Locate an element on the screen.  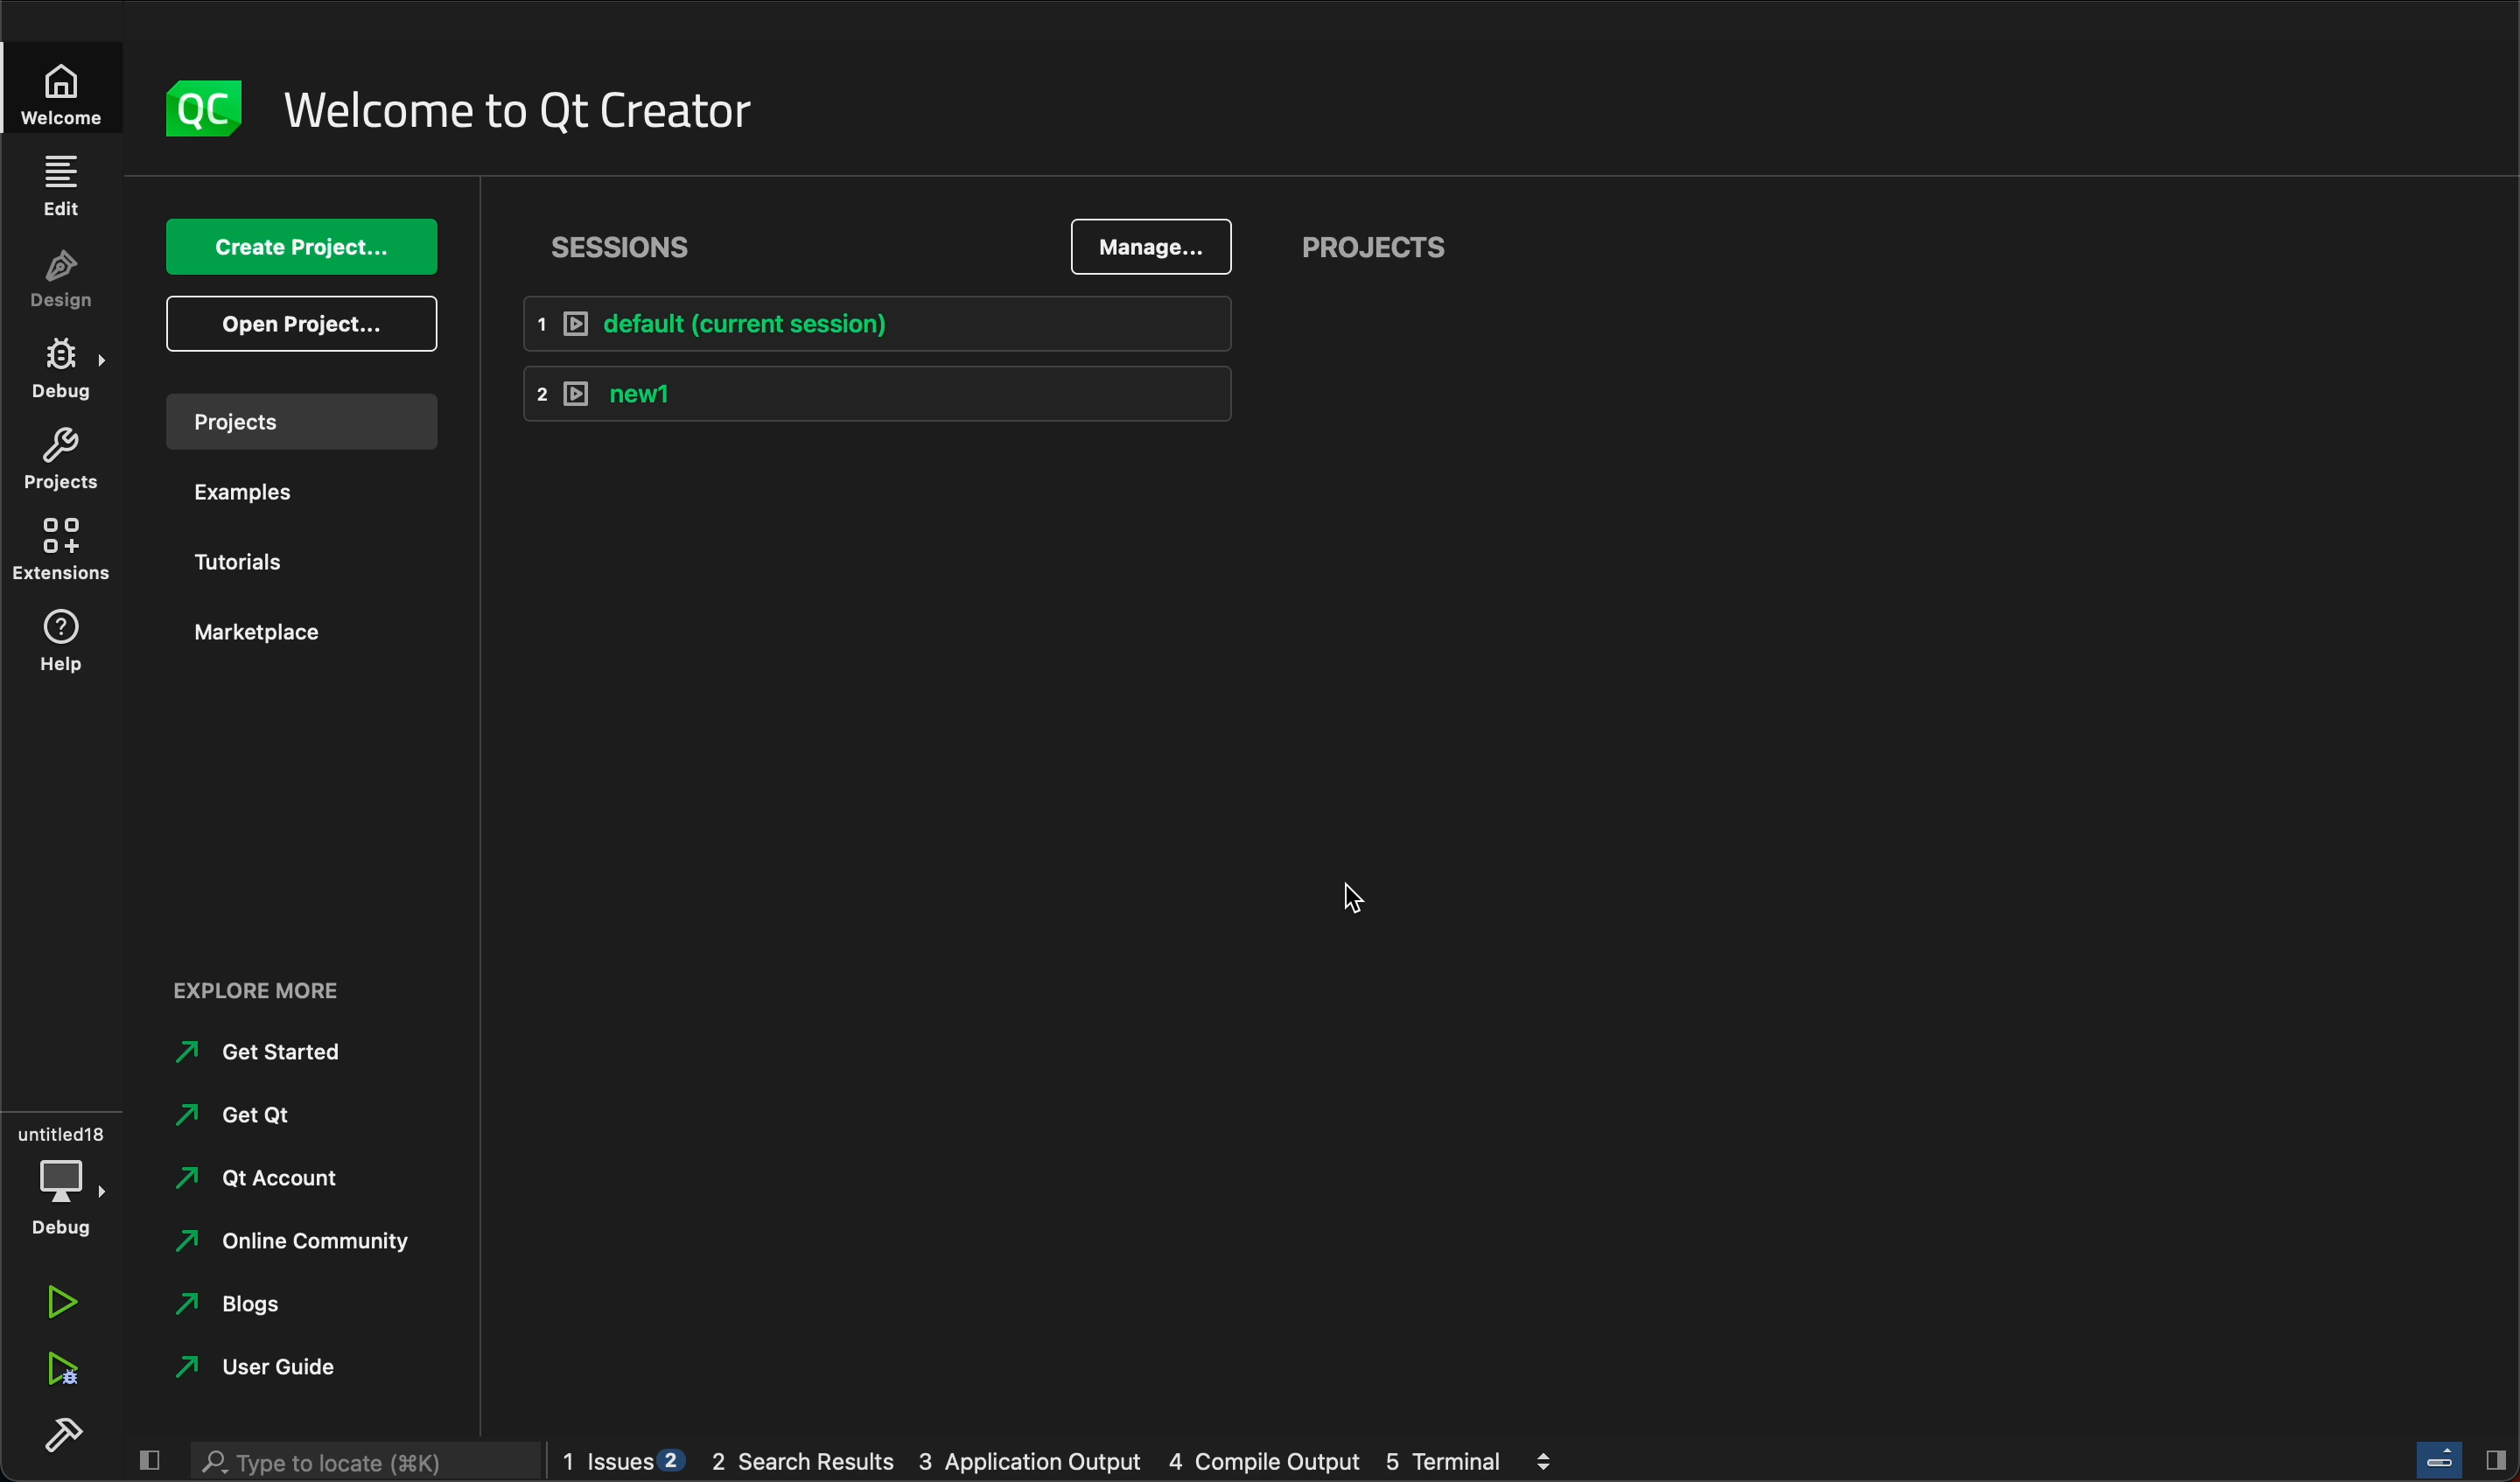
design is located at coordinates (62, 283).